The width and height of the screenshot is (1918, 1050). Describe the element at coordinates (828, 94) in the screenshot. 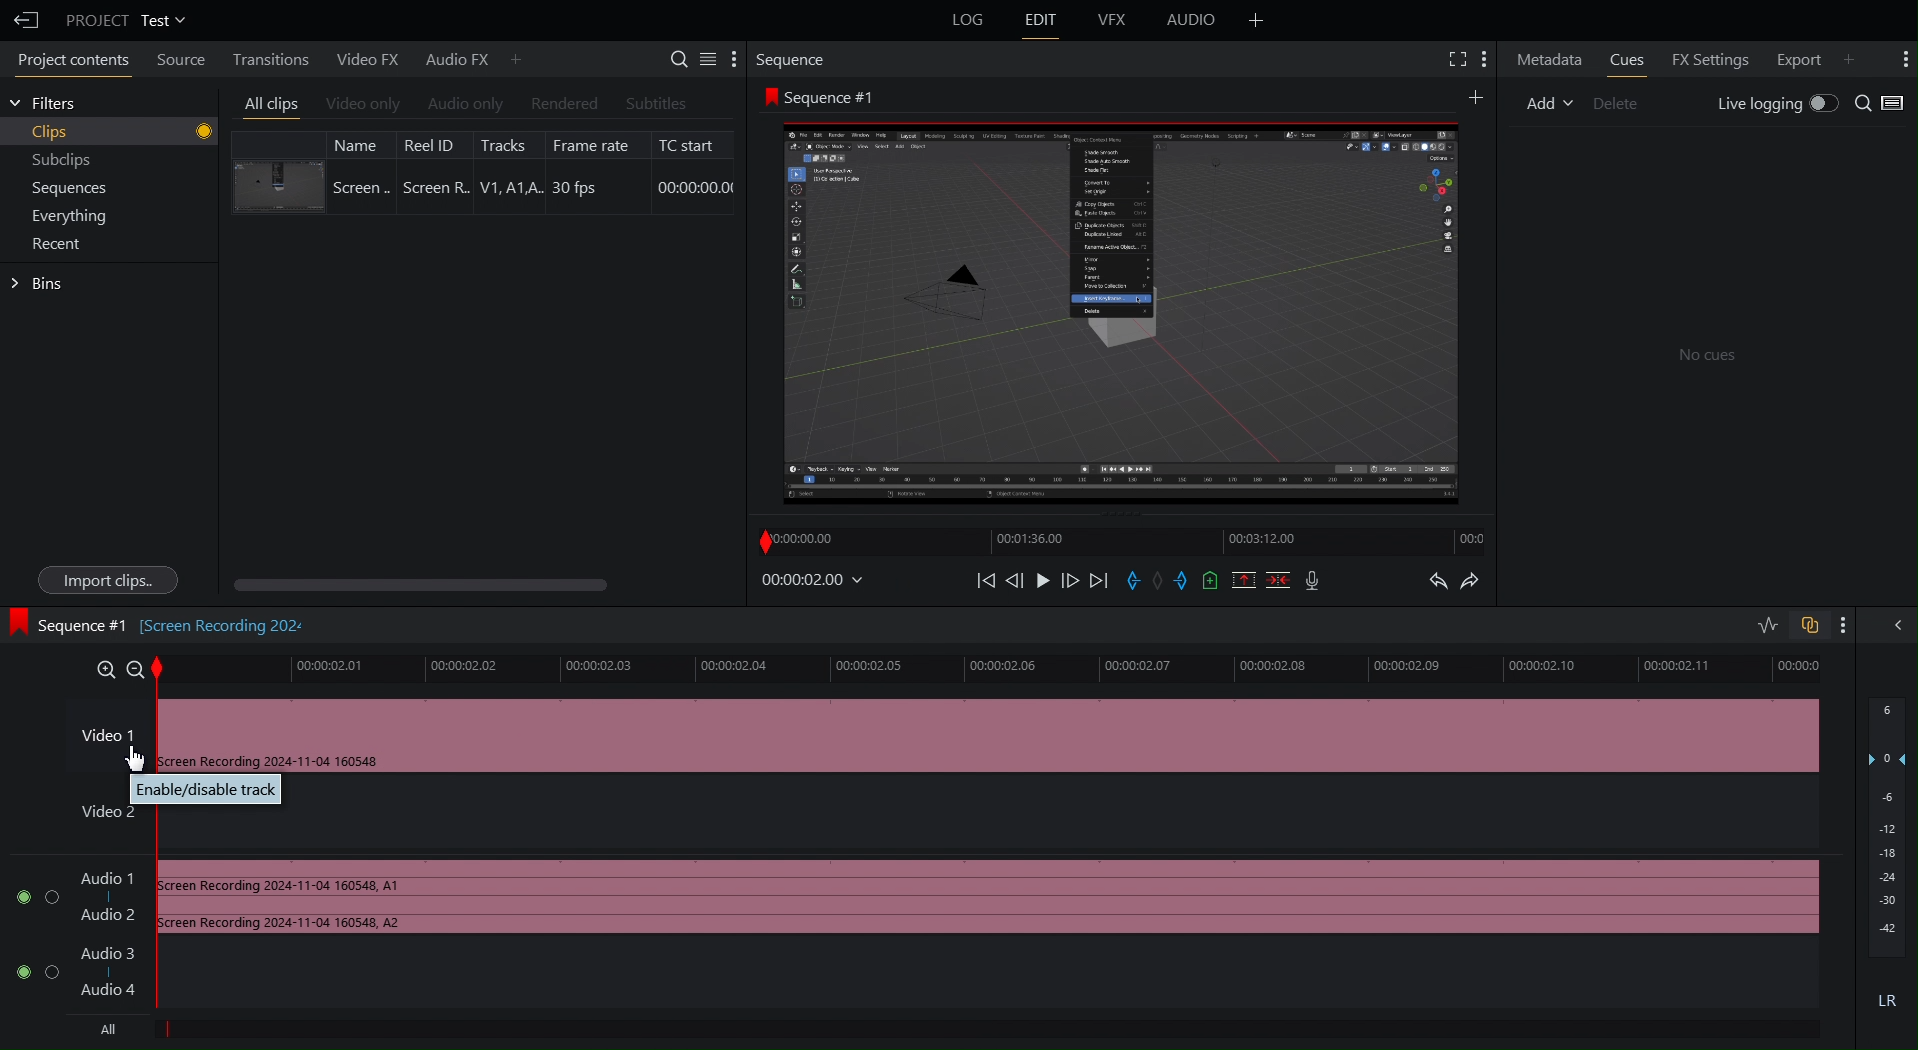

I see `Sequence #1` at that location.